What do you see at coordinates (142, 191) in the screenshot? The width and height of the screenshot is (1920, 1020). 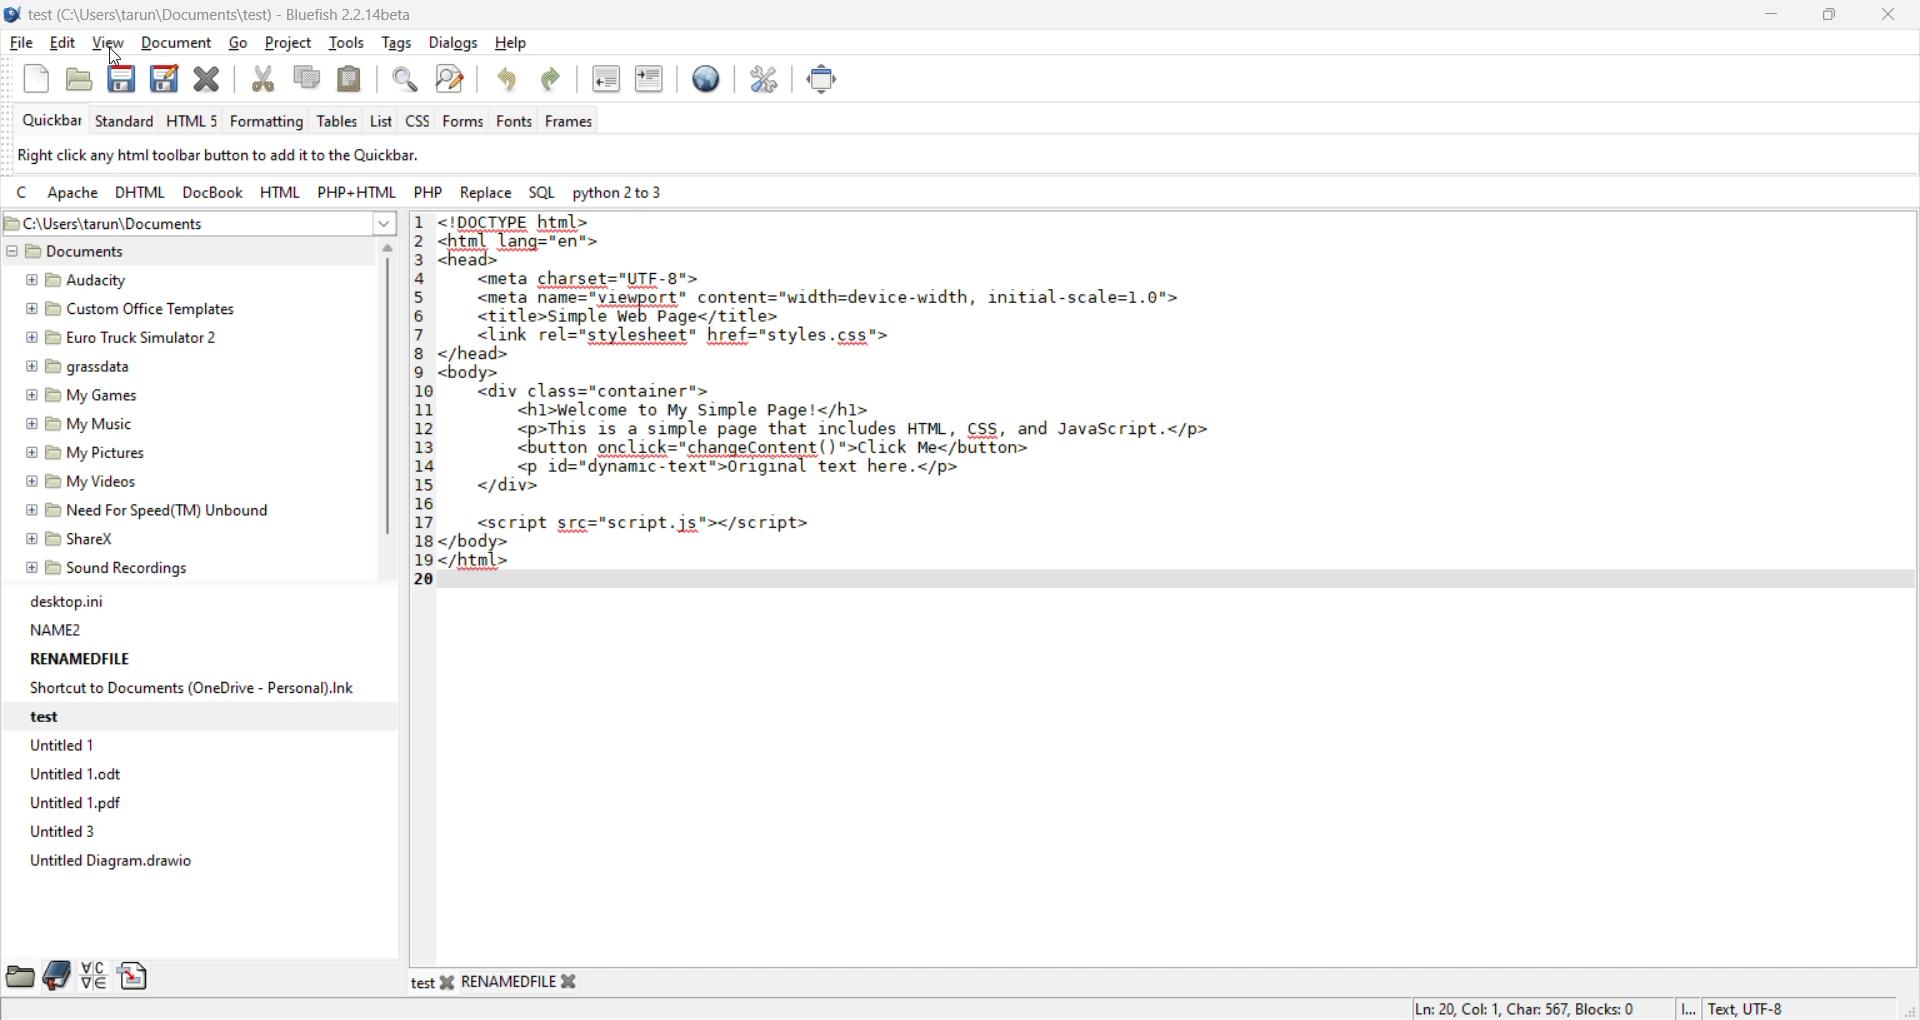 I see `dhtml` at bounding box center [142, 191].